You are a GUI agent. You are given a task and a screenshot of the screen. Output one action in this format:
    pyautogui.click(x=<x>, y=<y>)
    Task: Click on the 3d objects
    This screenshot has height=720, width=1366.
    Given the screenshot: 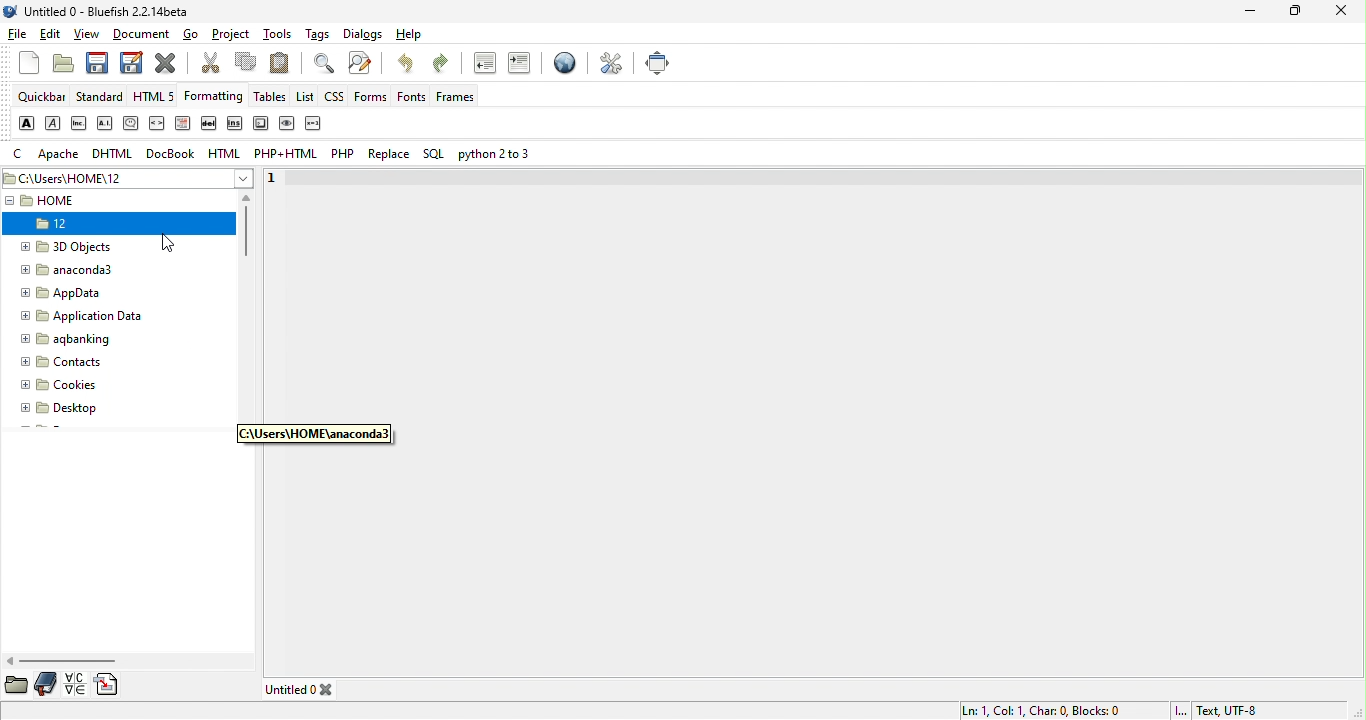 What is the action you would take?
    pyautogui.click(x=75, y=246)
    